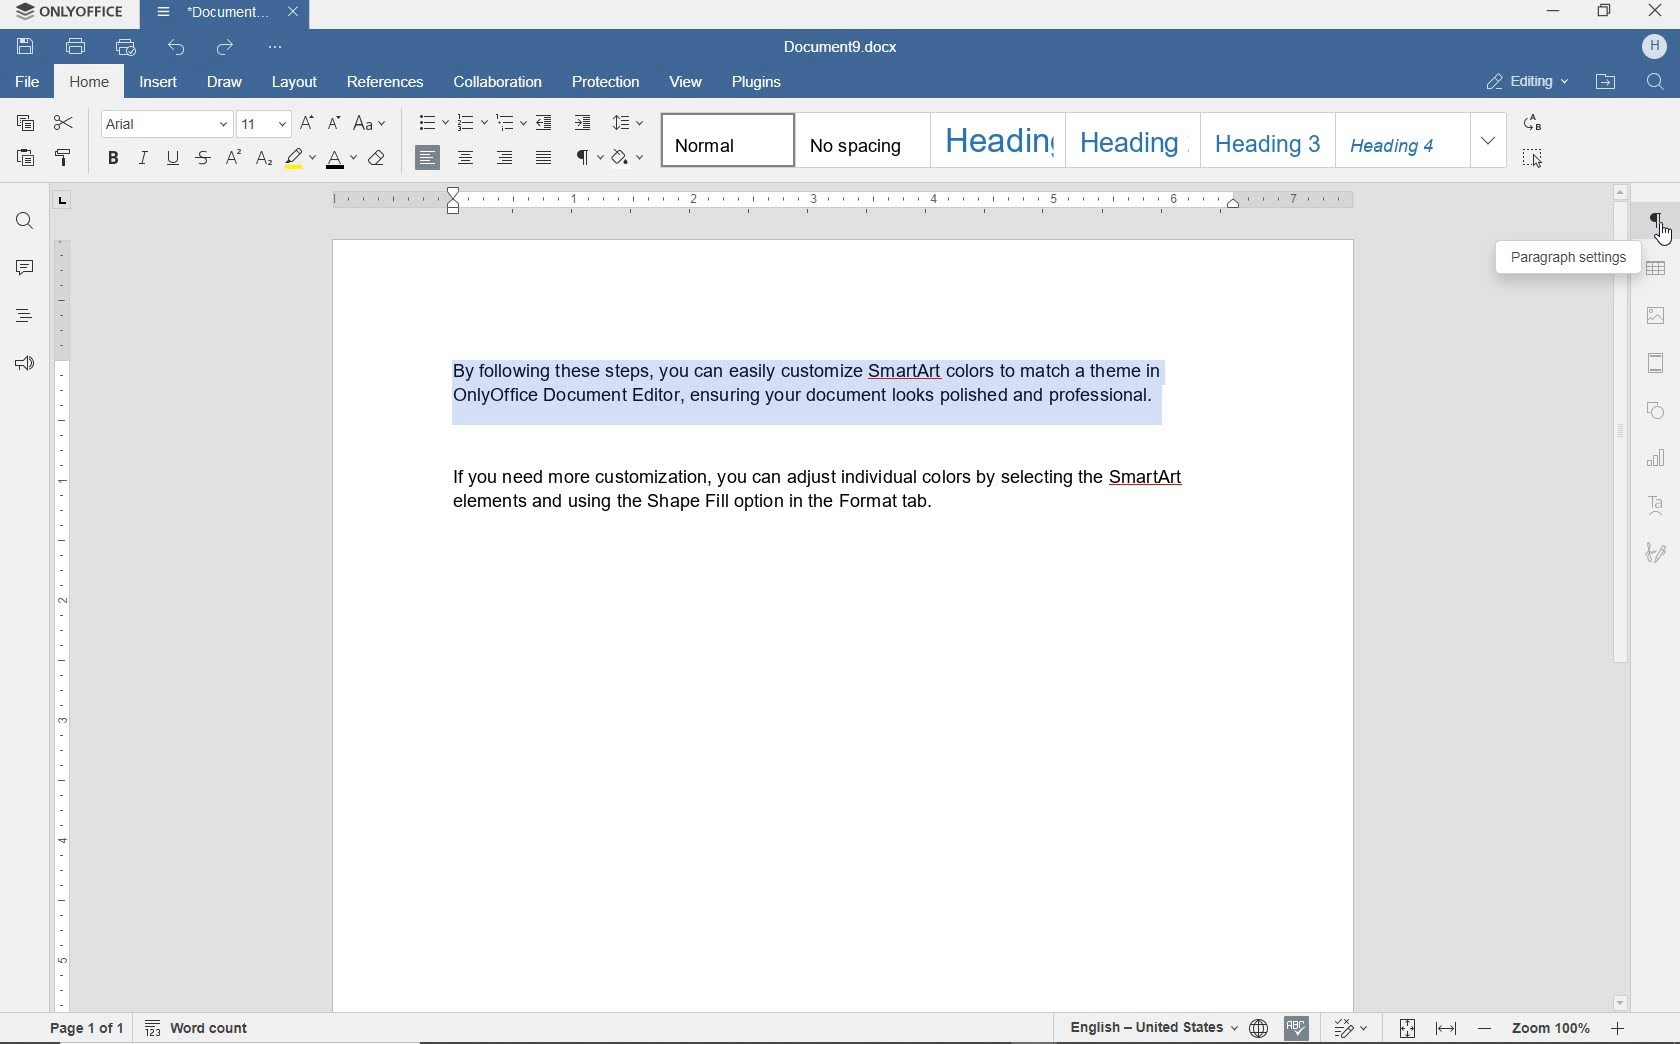  Describe the element at coordinates (160, 83) in the screenshot. I see `insert` at that location.